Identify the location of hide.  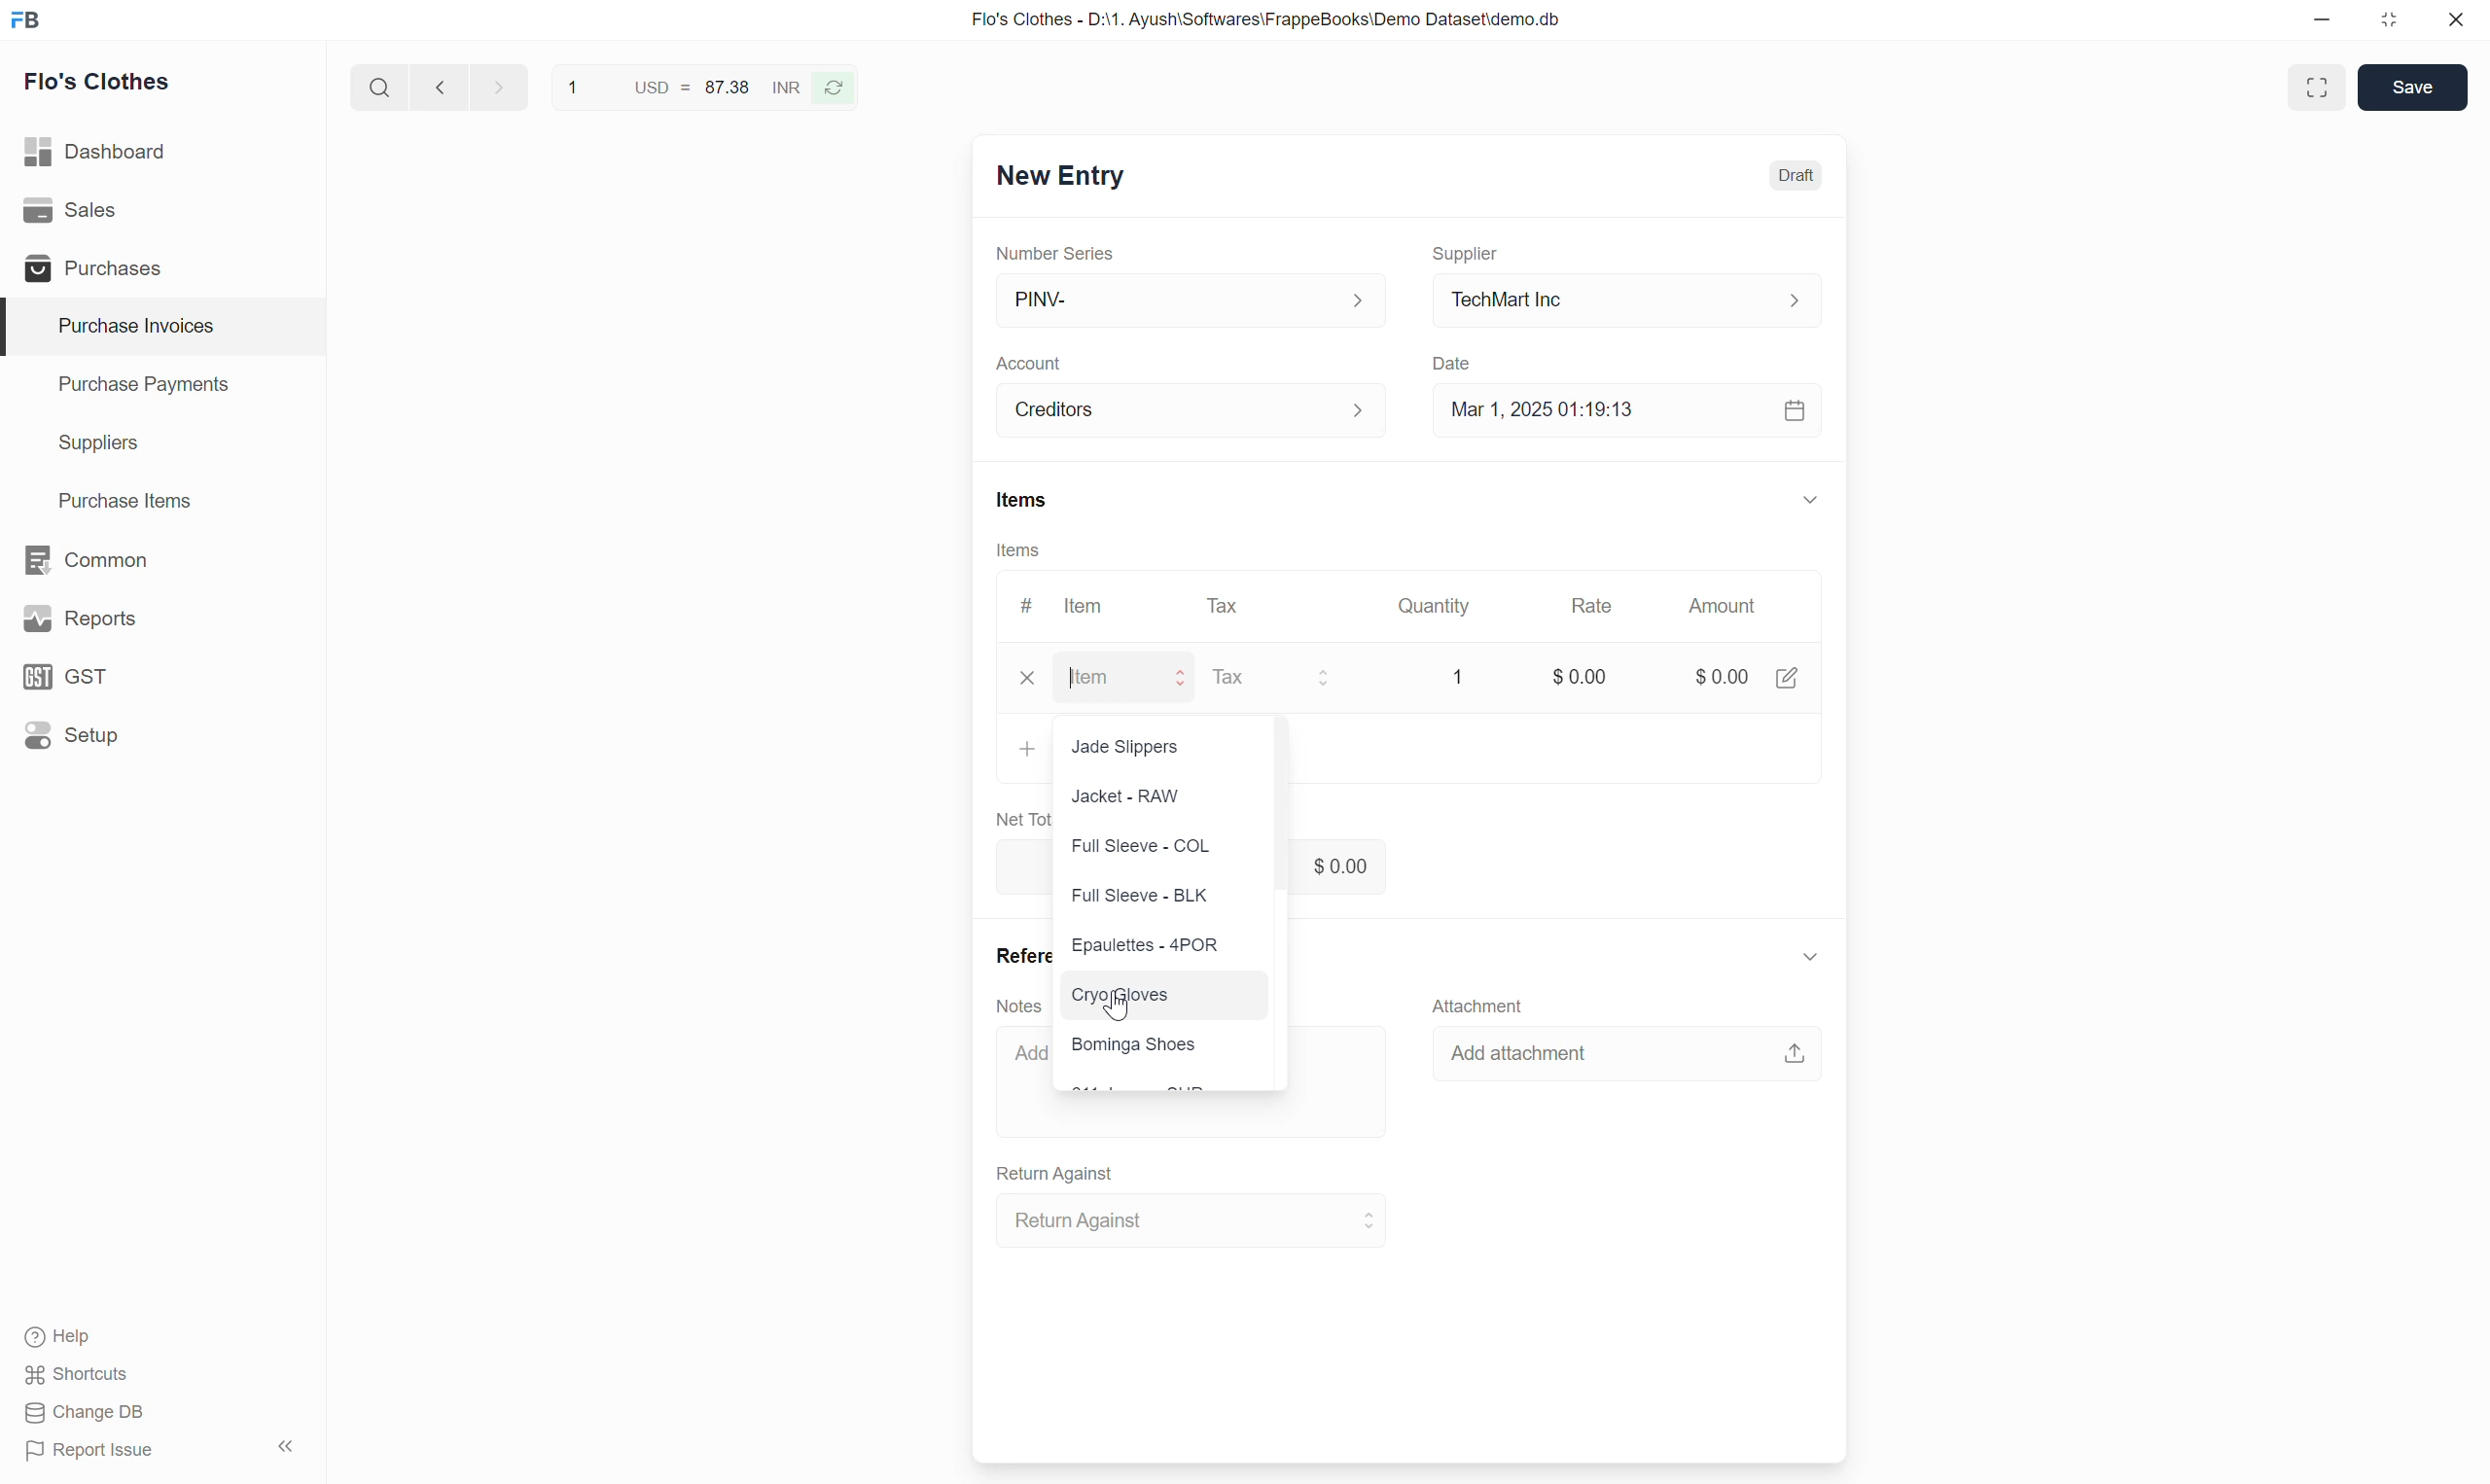
(283, 1443).